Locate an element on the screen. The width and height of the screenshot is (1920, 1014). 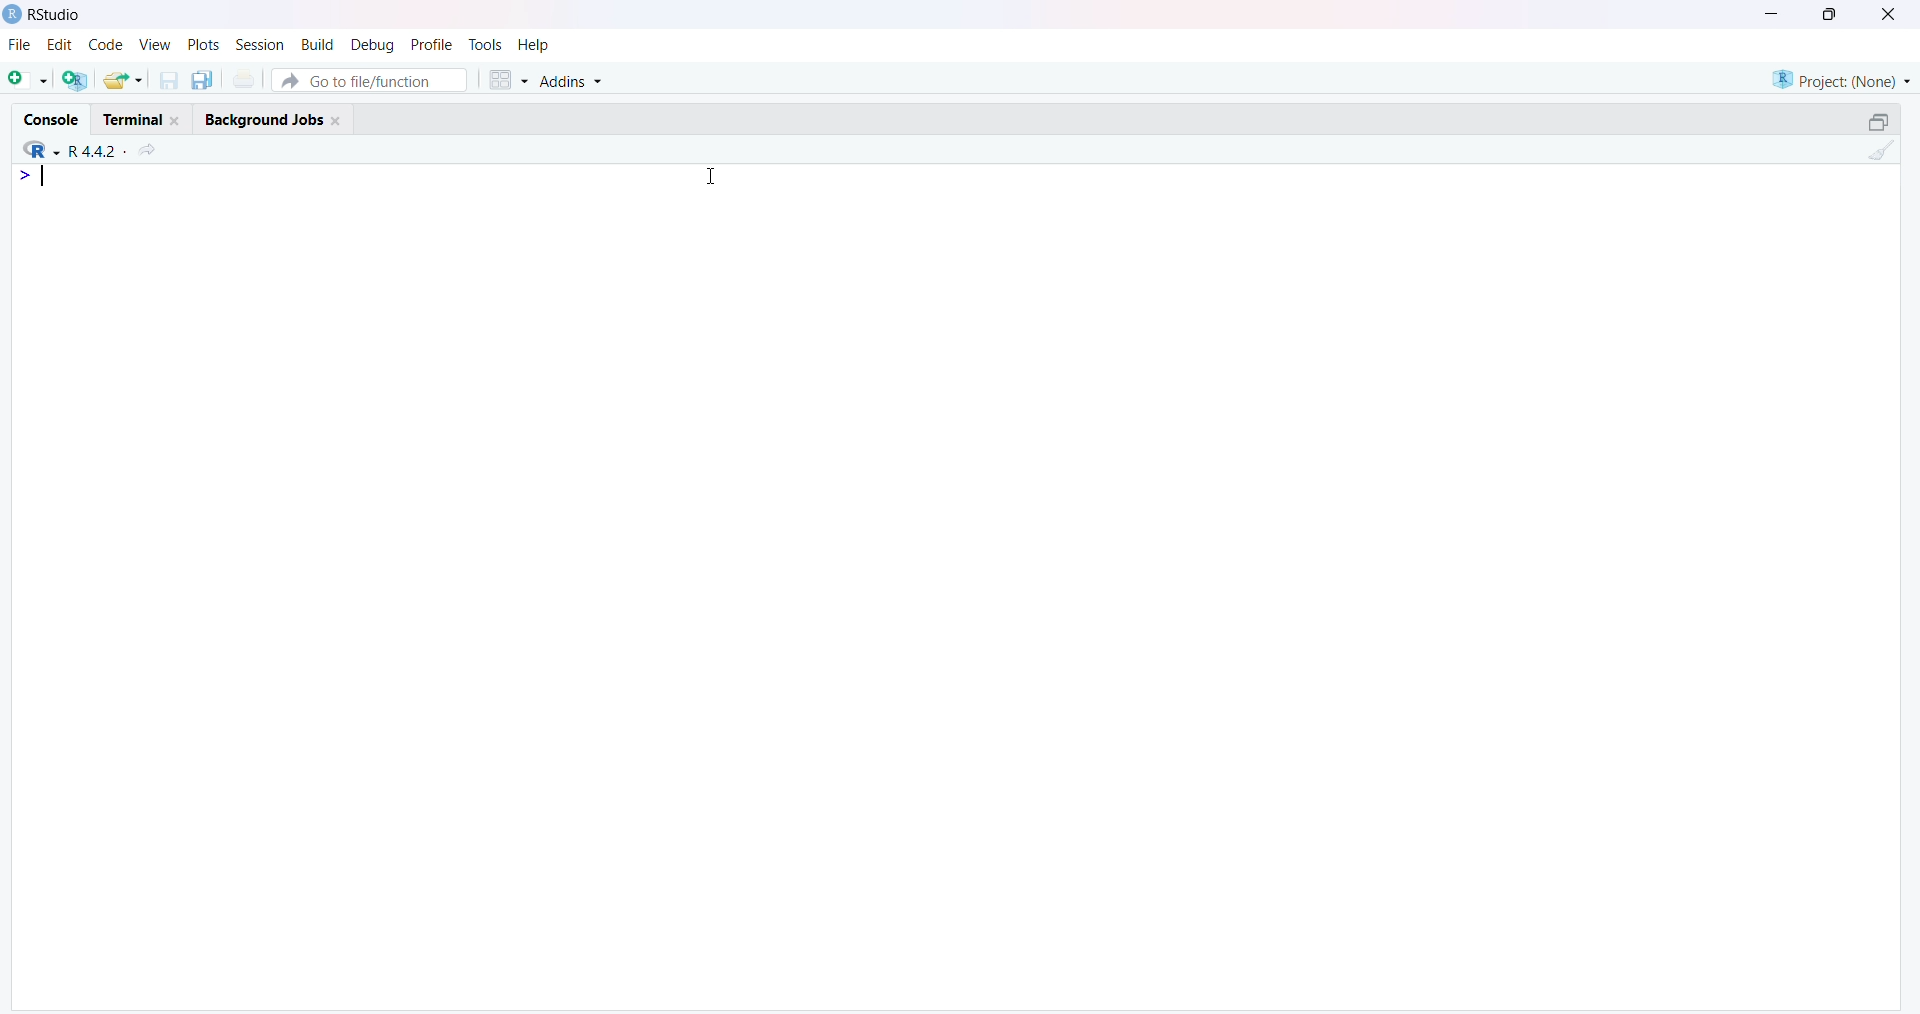
Maximize/Restore is located at coordinates (1878, 120).